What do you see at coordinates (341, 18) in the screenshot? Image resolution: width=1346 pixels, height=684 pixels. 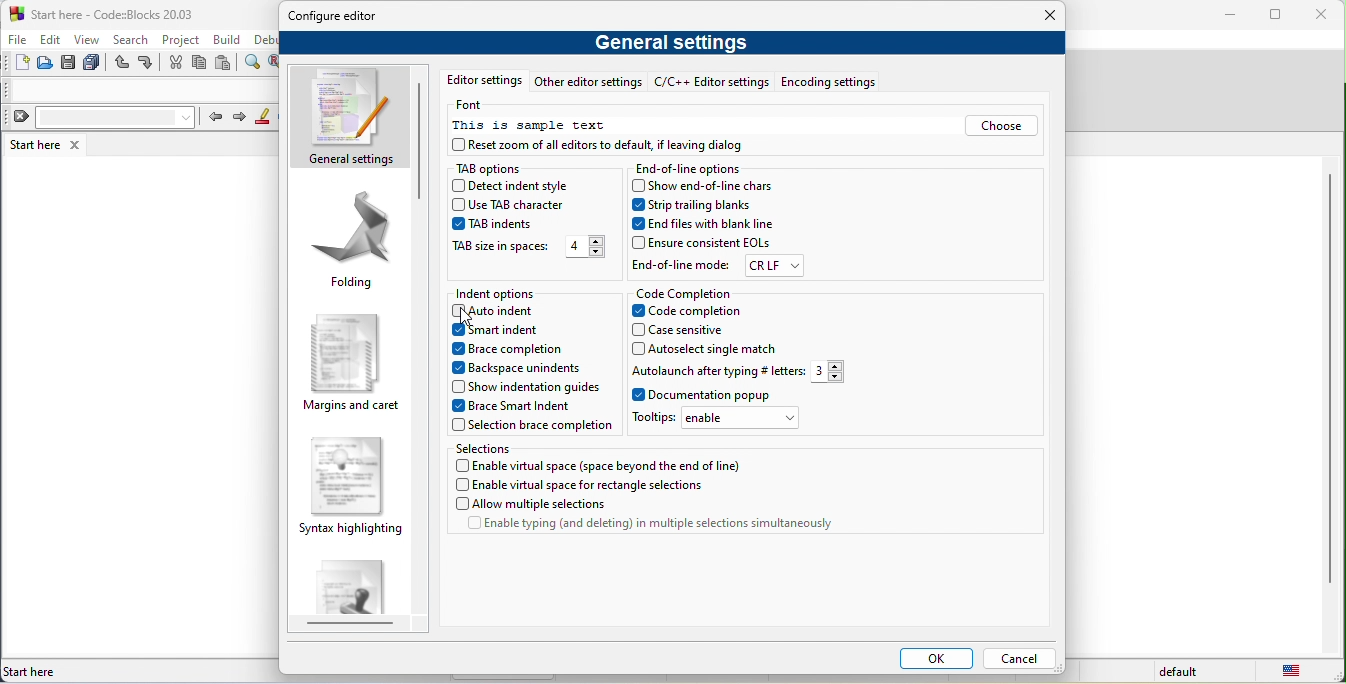 I see `configure` at bounding box center [341, 18].